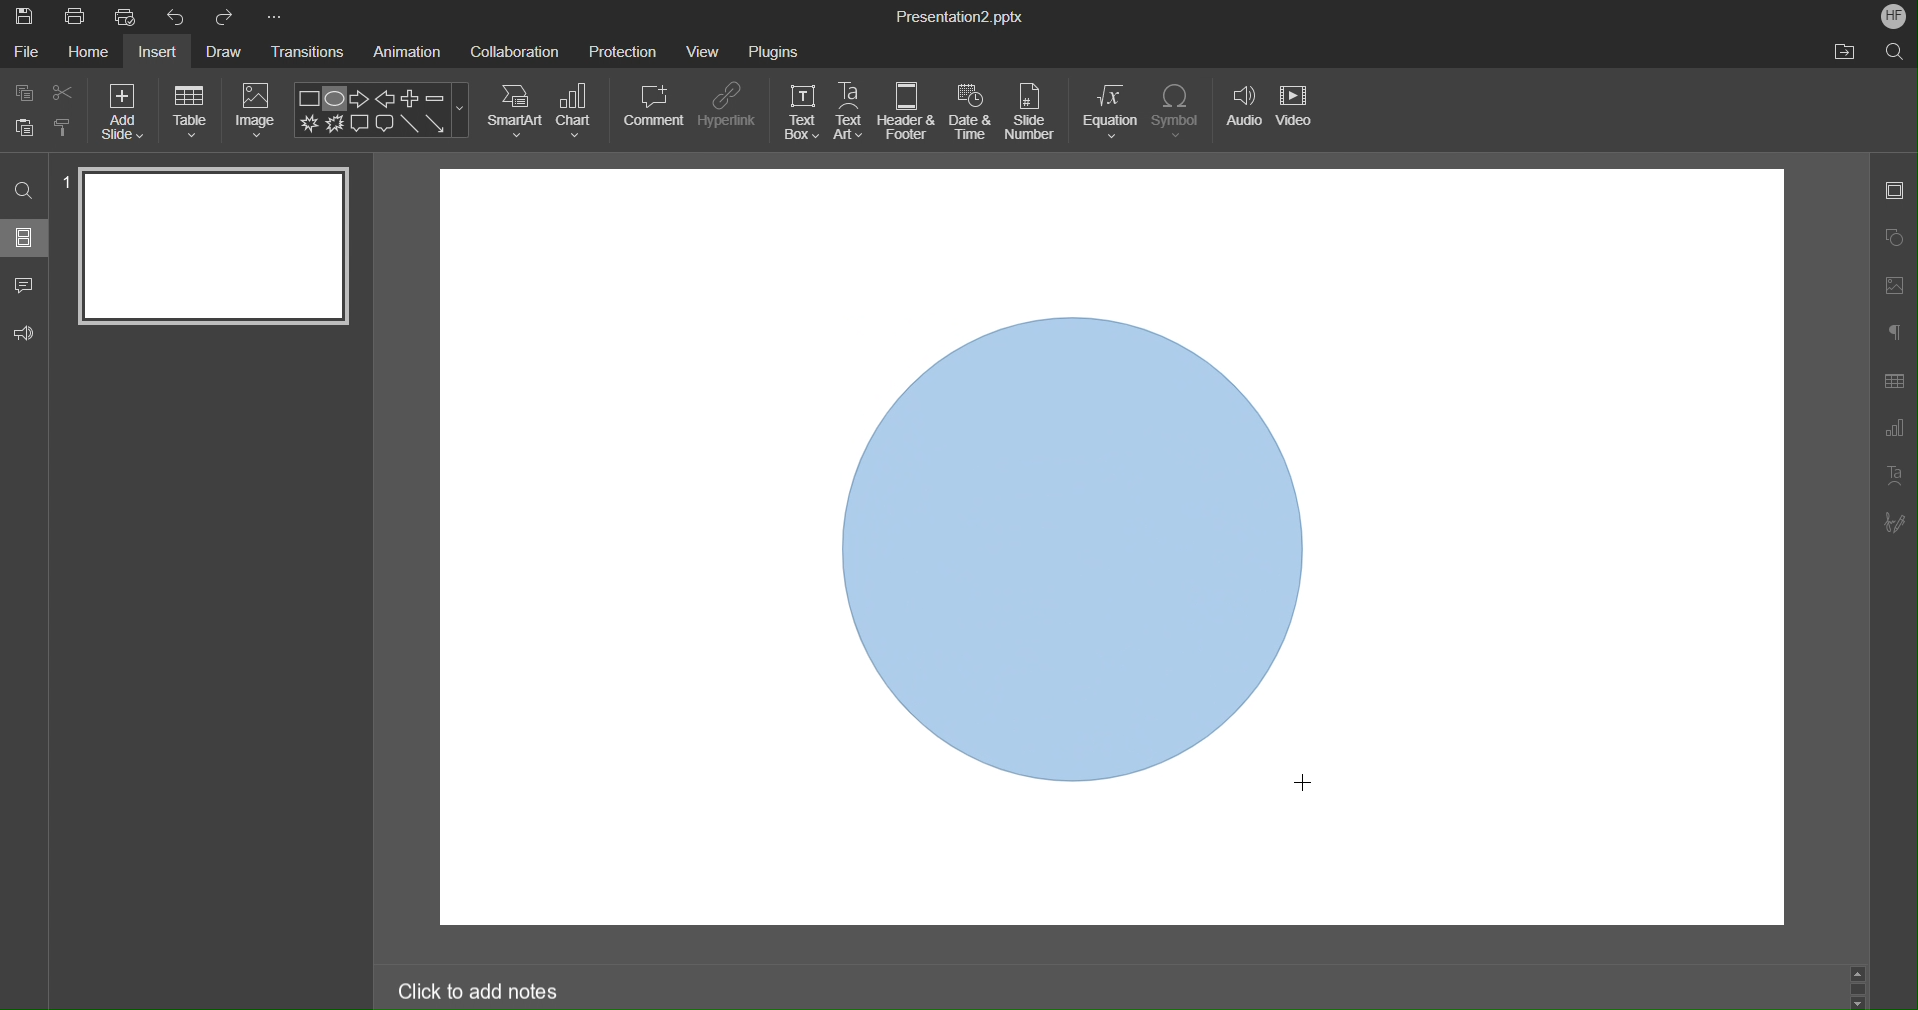 The image size is (1918, 1010). What do you see at coordinates (623, 50) in the screenshot?
I see `Protection` at bounding box center [623, 50].